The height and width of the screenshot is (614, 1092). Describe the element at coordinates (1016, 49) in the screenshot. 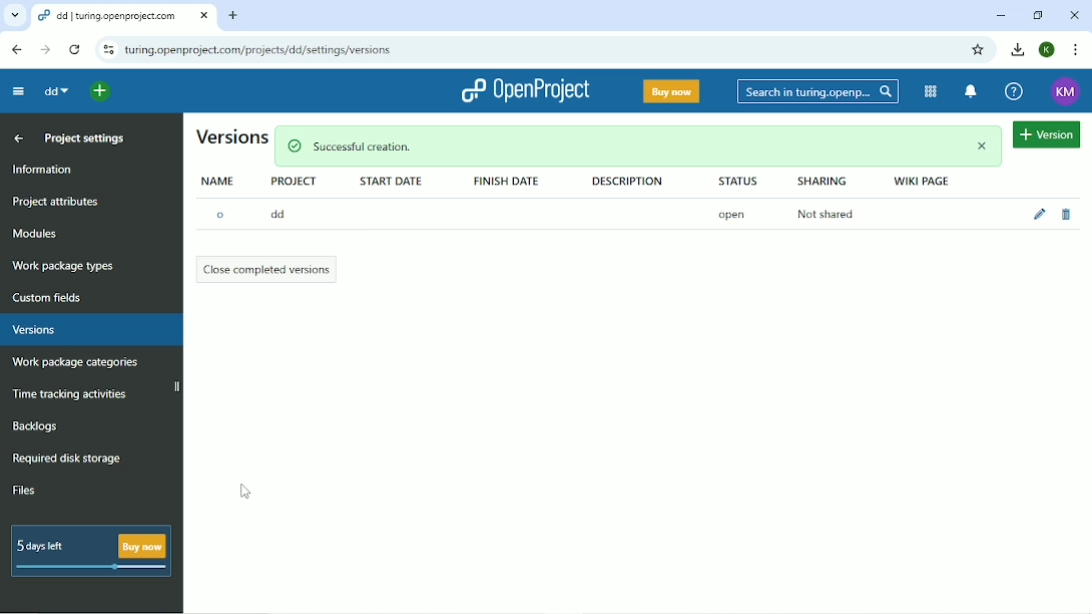

I see `Download` at that location.